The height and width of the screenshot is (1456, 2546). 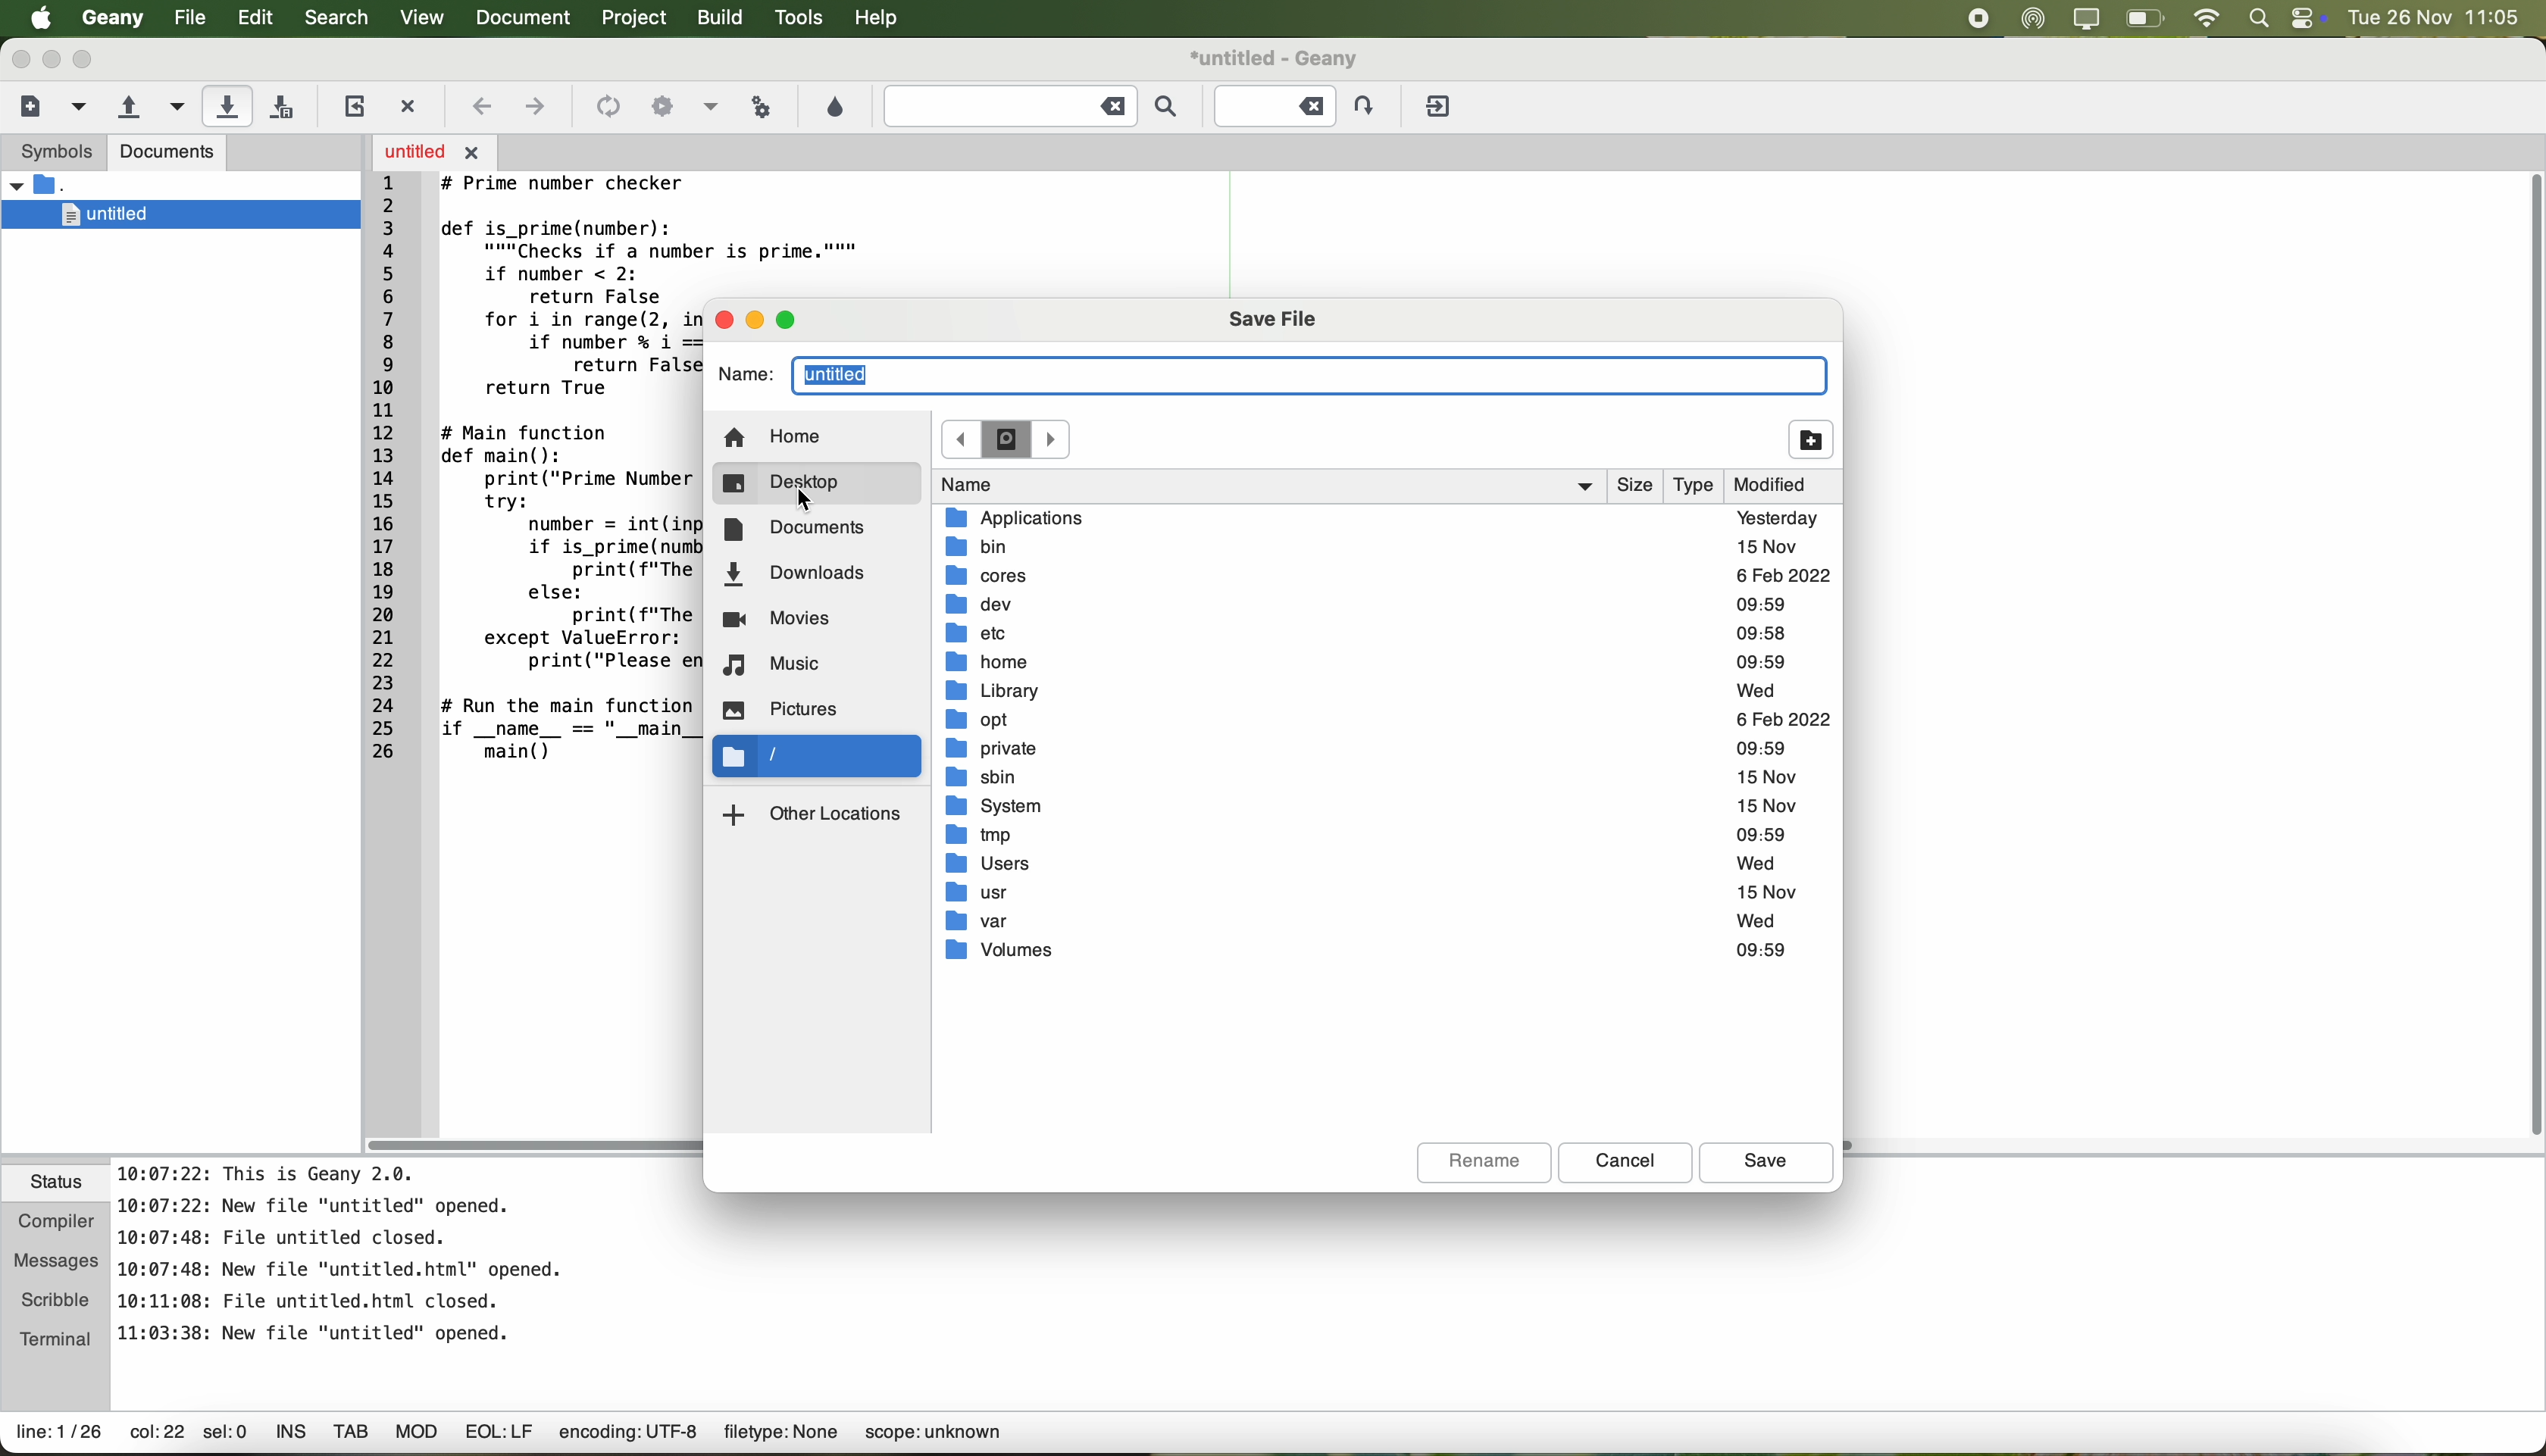 I want to click on name, so click(x=1267, y=486).